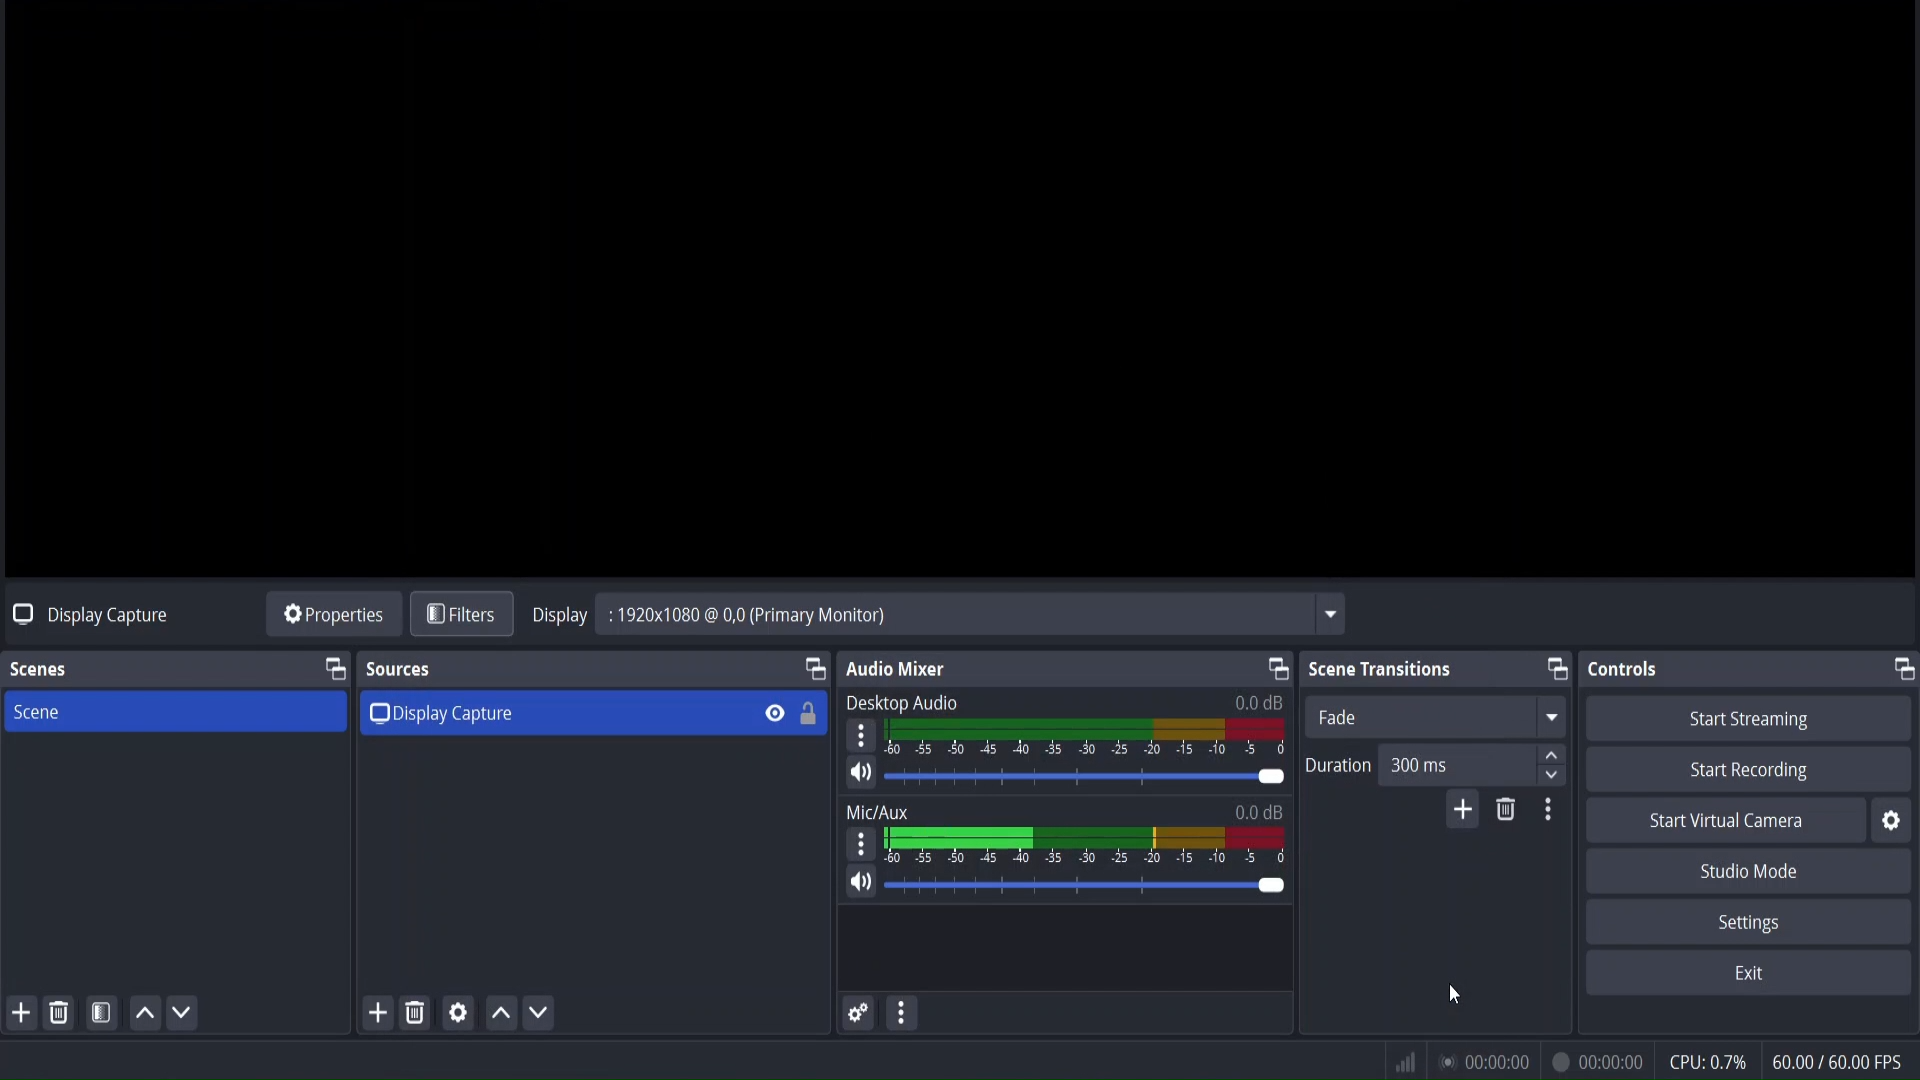  I want to click on volume bar, so click(1088, 885).